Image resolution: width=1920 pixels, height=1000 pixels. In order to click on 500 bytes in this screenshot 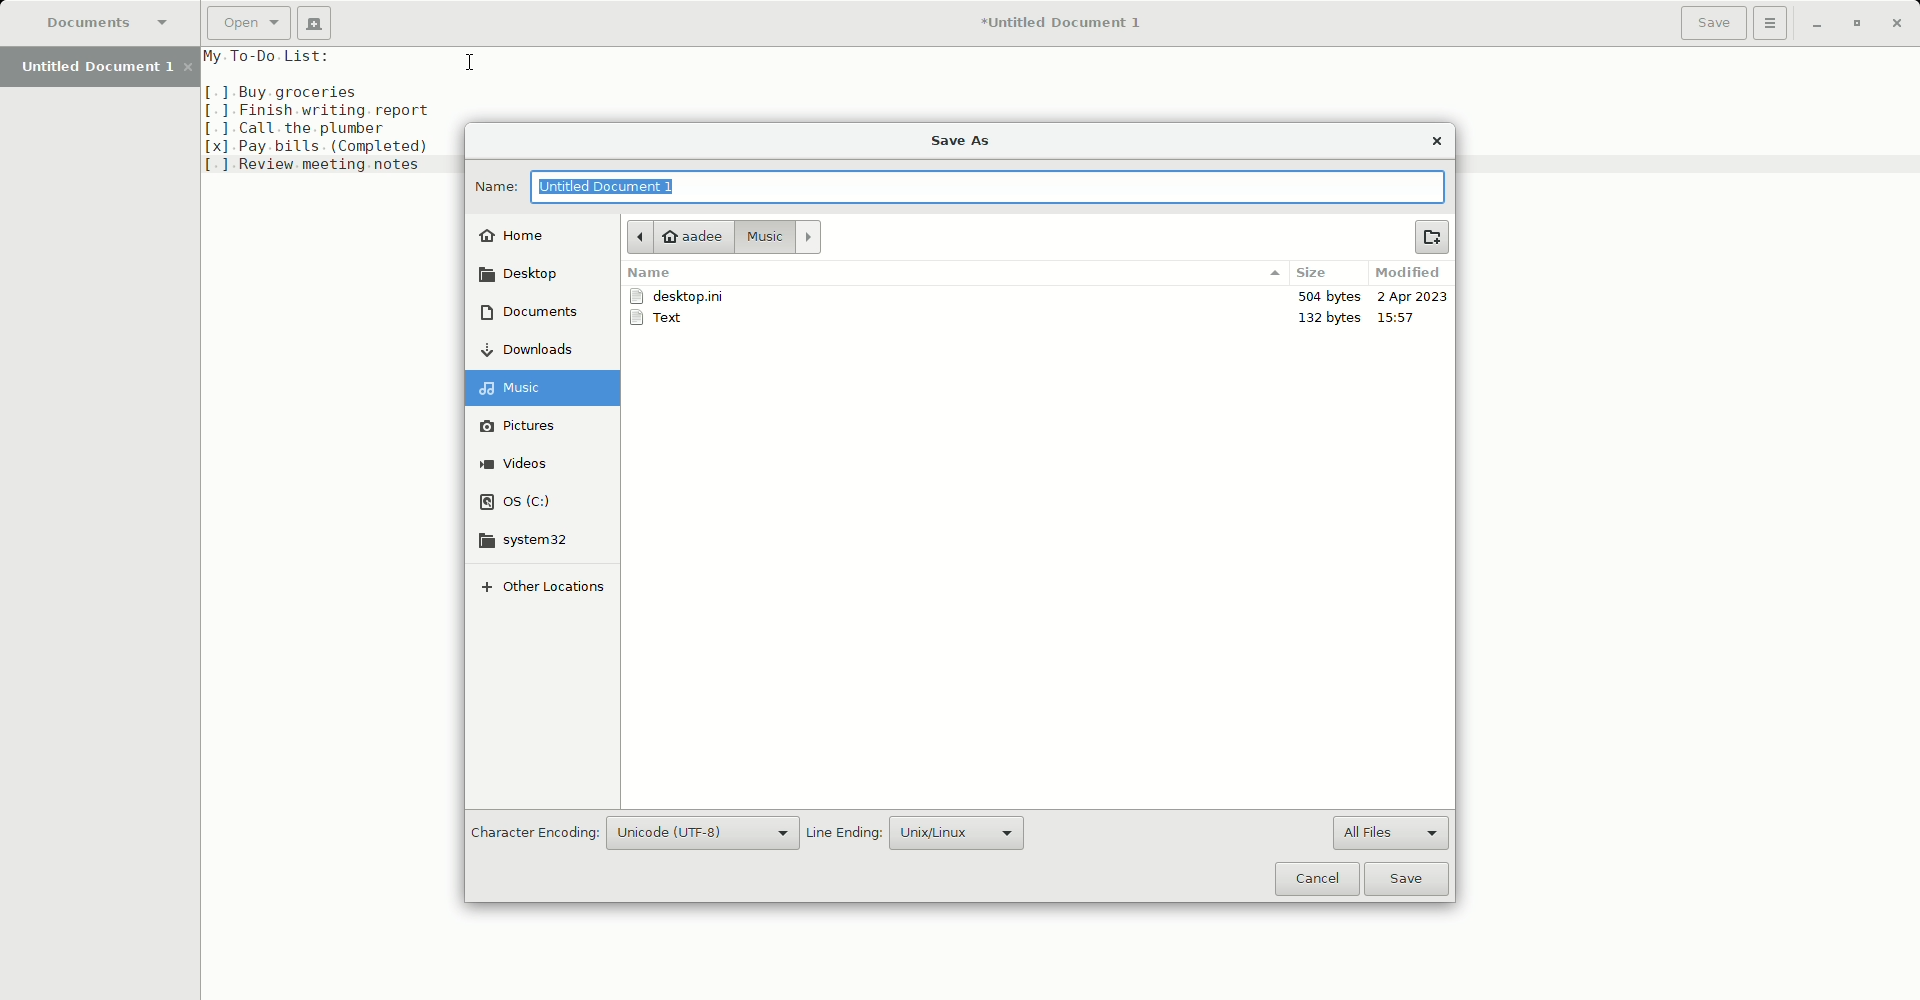, I will do `click(1325, 296)`.